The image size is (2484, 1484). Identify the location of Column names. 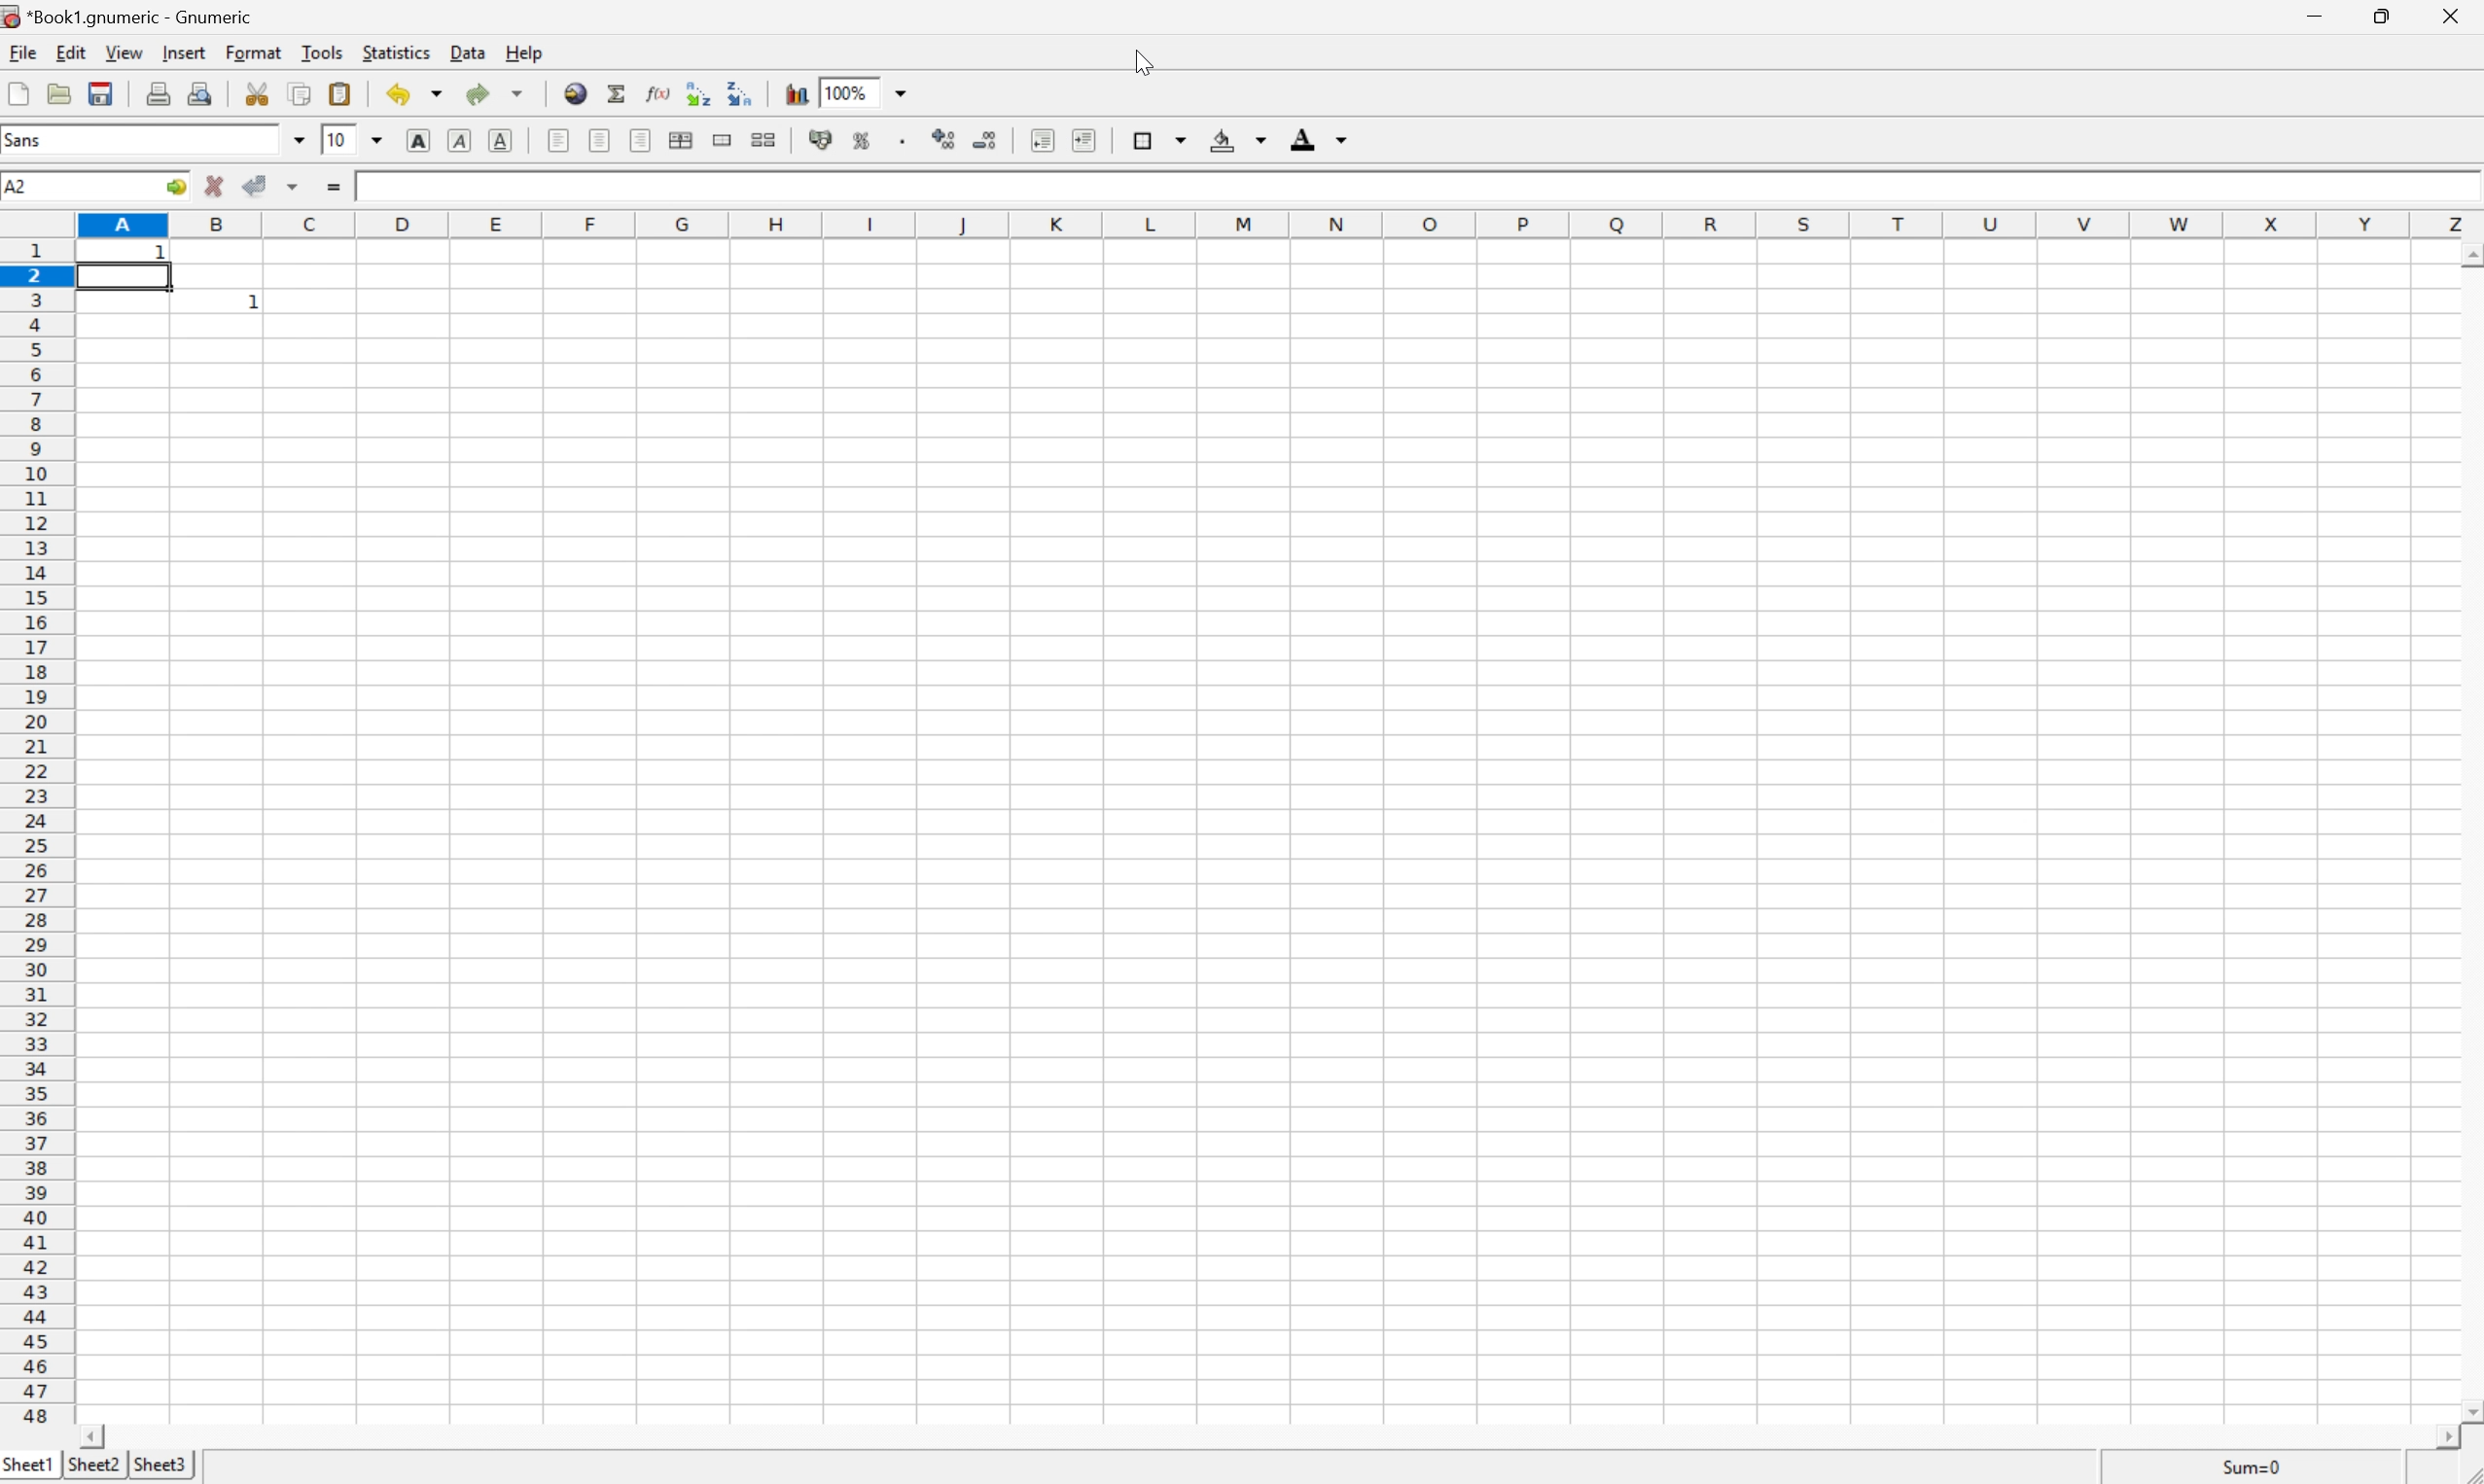
(1280, 229).